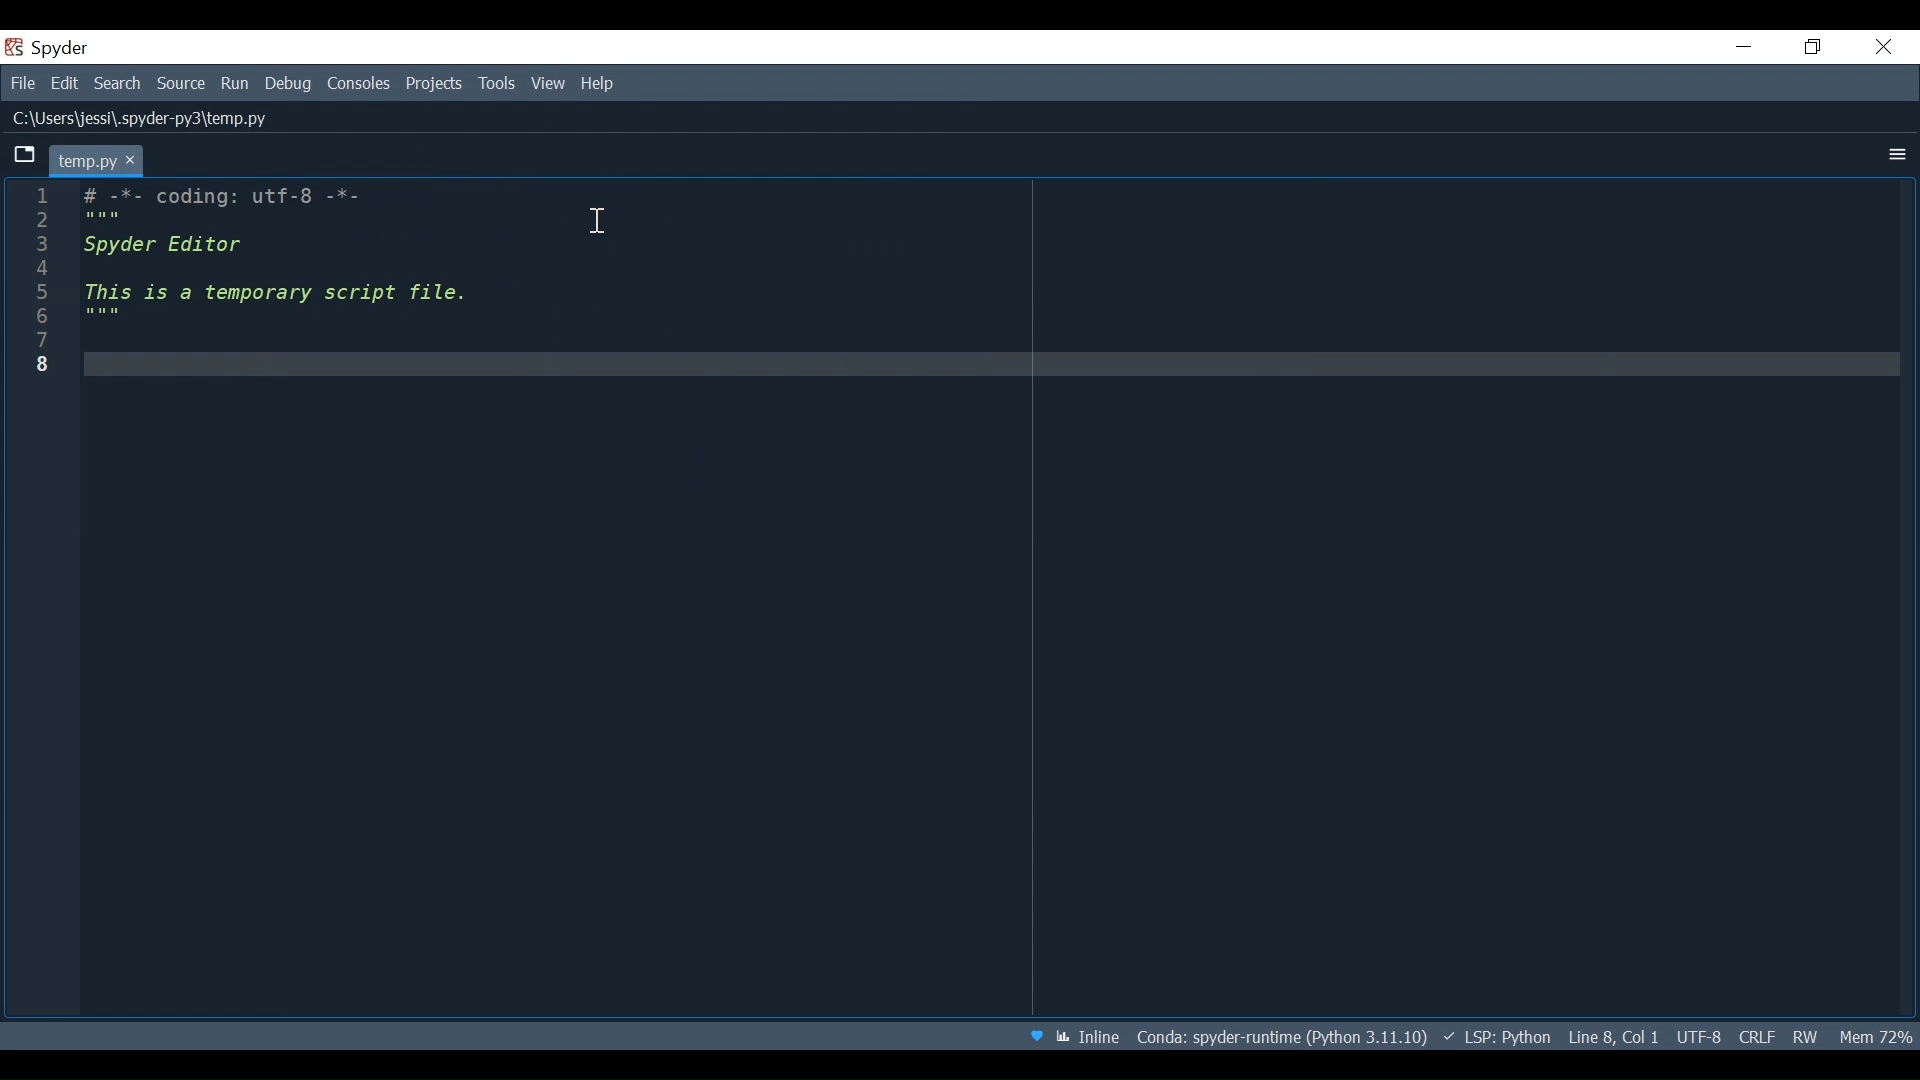 The width and height of the screenshot is (1920, 1080). Describe the element at coordinates (1895, 154) in the screenshot. I see `More Options` at that location.